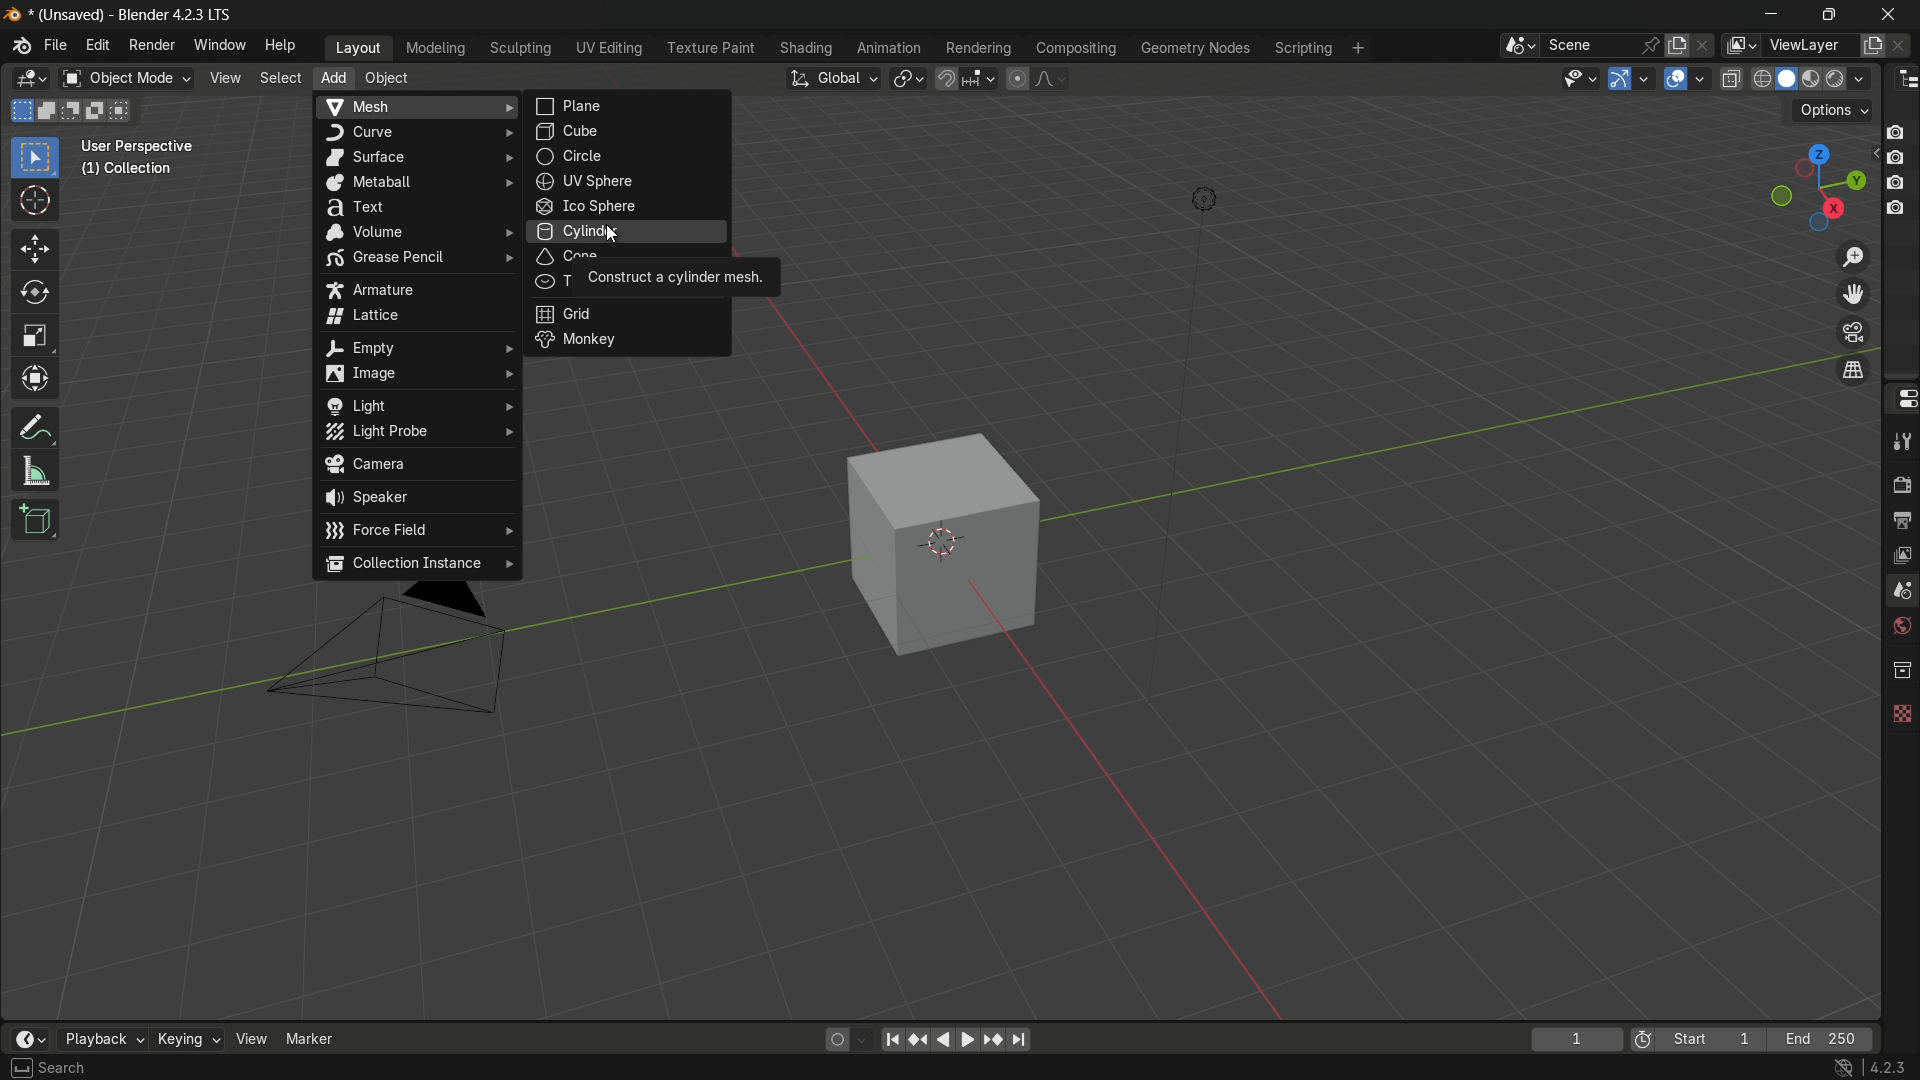  What do you see at coordinates (127, 109) in the screenshot?
I see `intersect existing selection` at bounding box center [127, 109].